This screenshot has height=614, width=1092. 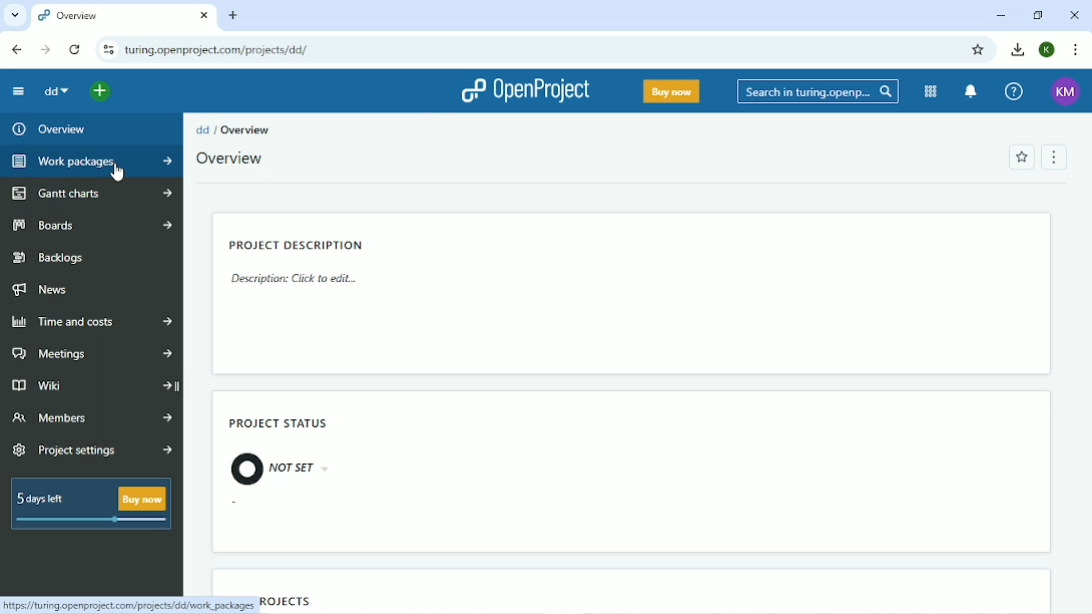 I want to click on Buy now, so click(x=673, y=91).